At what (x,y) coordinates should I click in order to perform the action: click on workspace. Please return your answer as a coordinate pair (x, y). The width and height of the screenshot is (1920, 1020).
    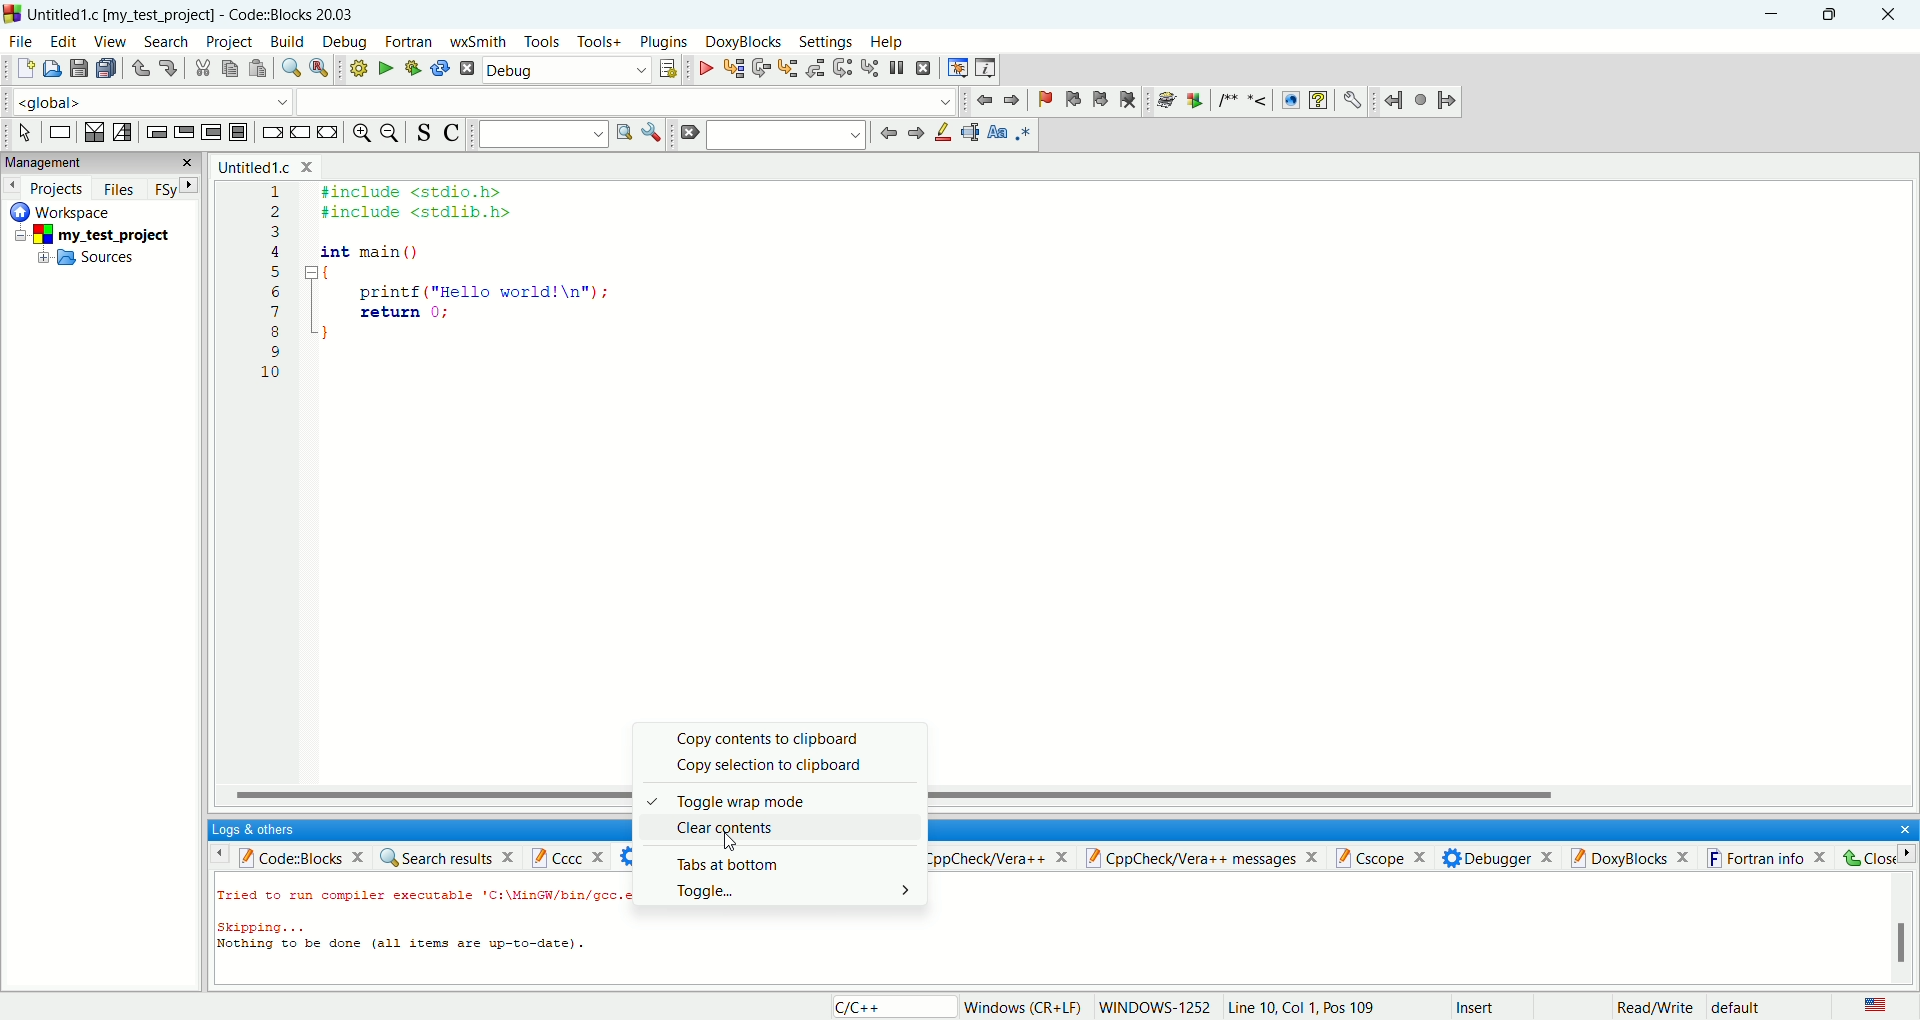
    Looking at the image, I should click on (68, 210).